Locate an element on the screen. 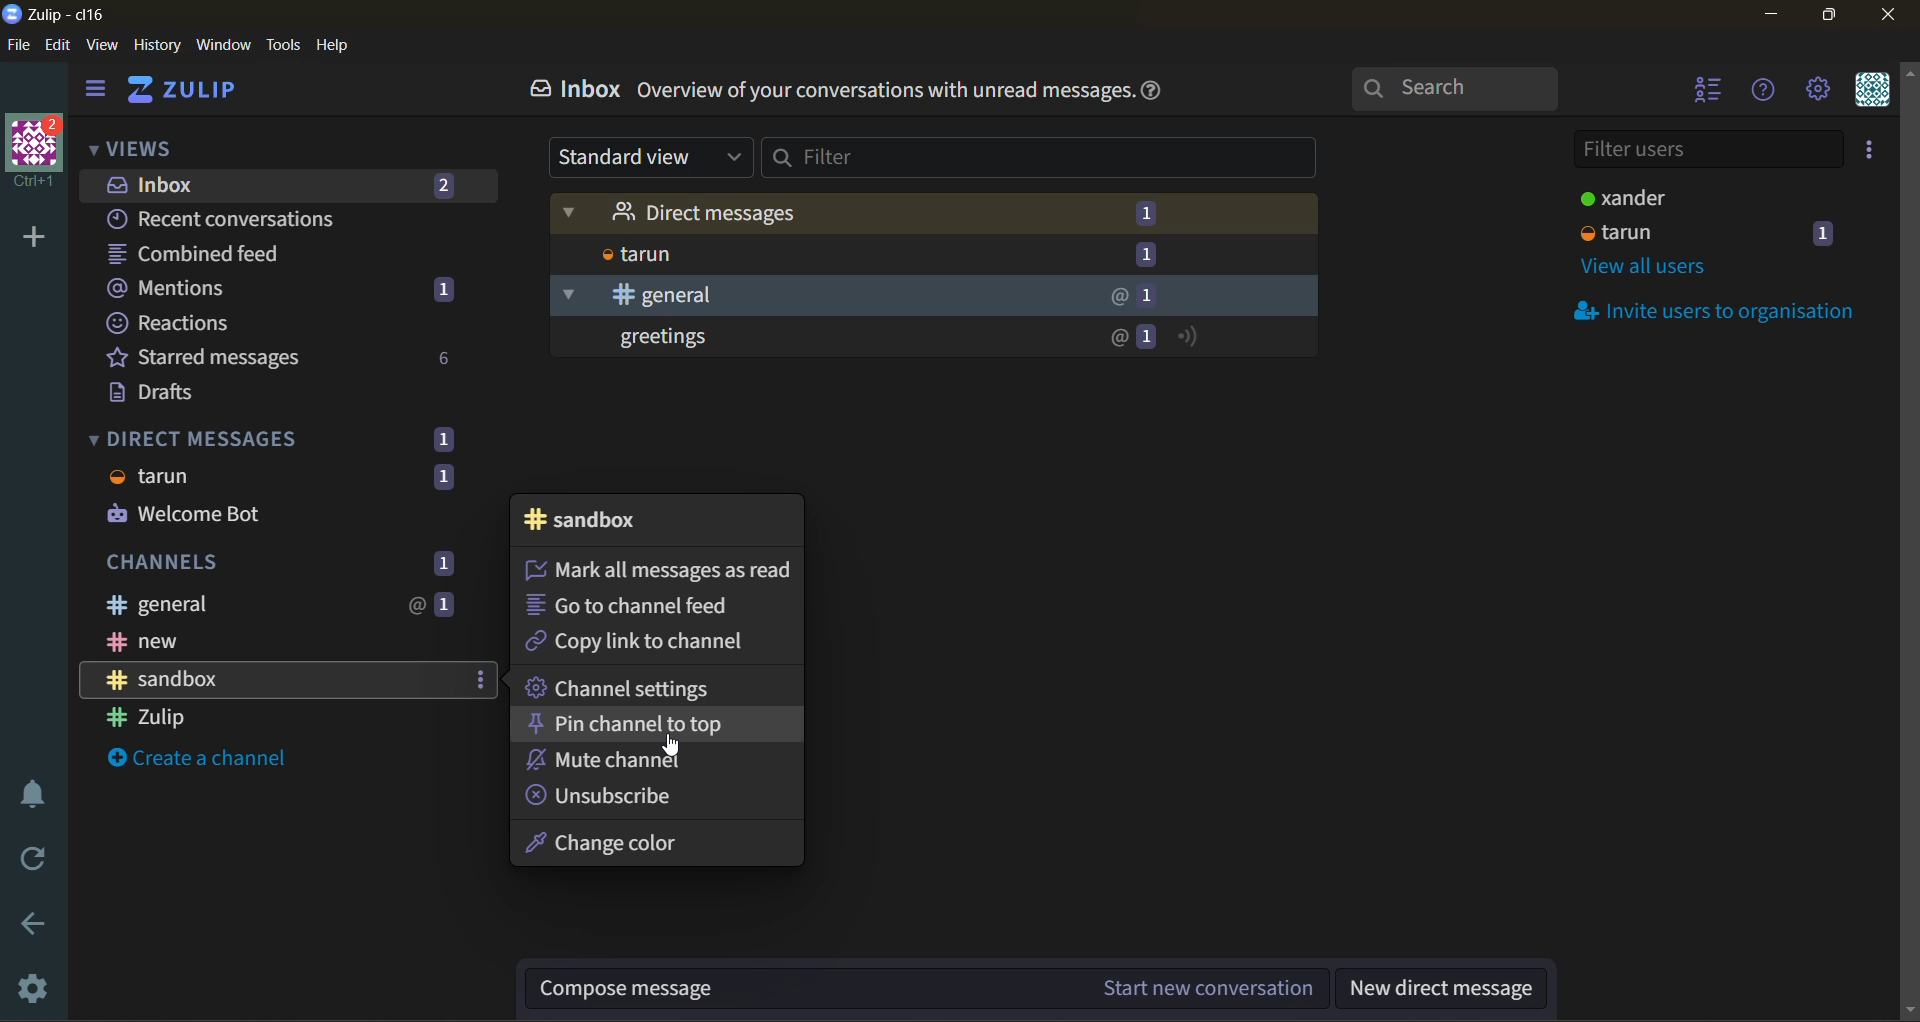  organisation is located at coordinates (36, 154).